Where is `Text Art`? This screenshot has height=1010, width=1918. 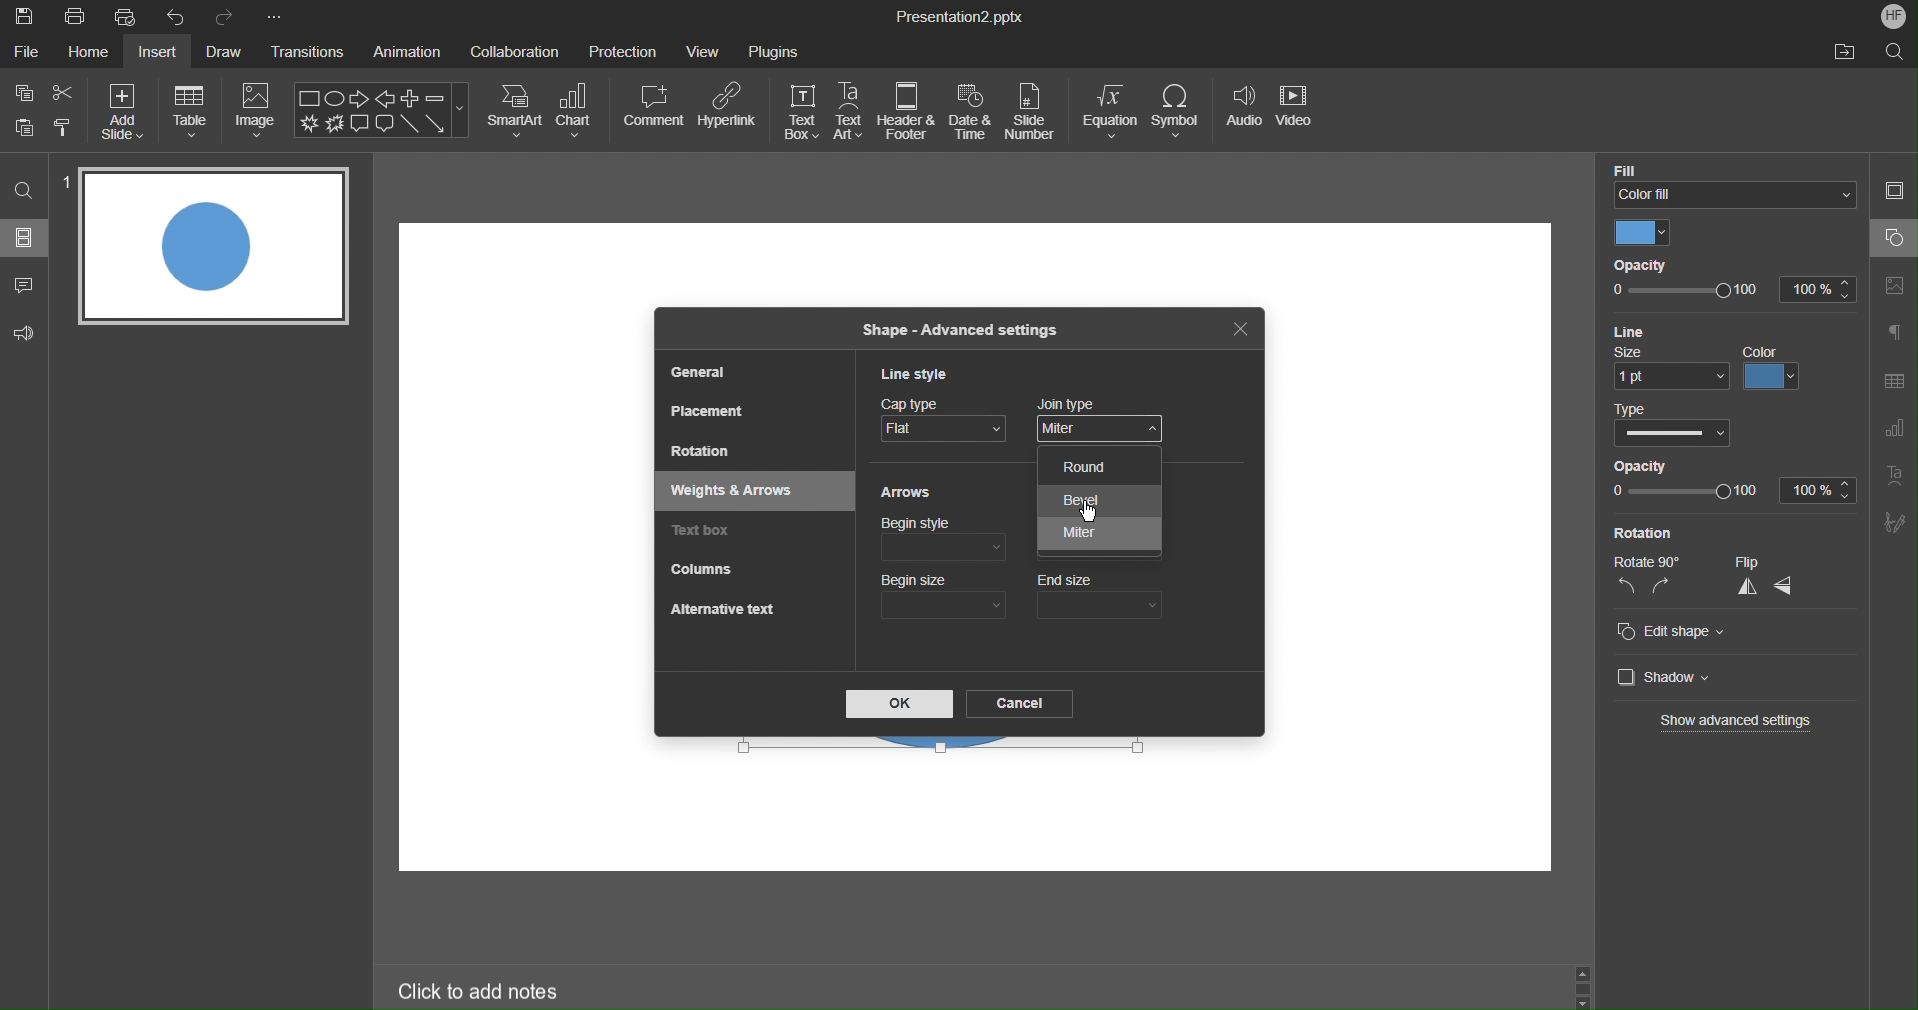 Text Art is located at coordinates (850, 112).